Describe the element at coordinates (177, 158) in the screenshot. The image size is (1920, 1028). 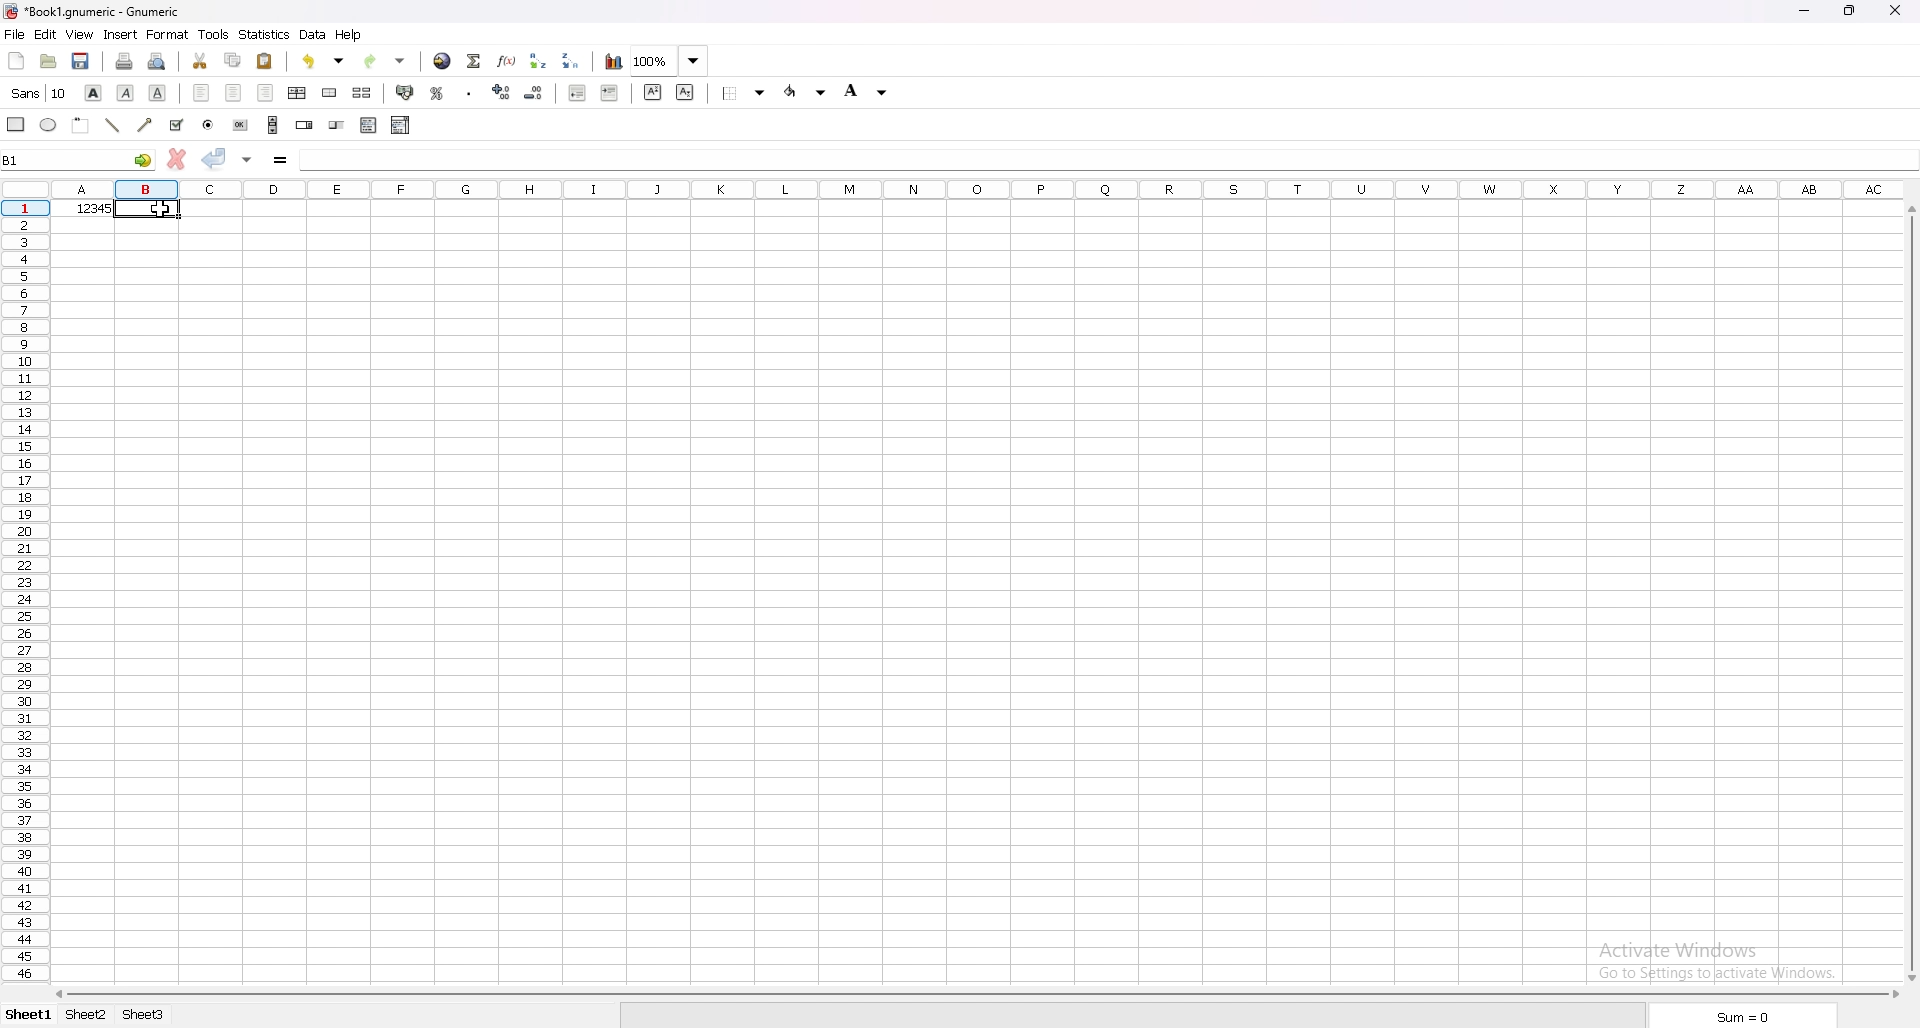
I see `cancel changes` at that location.